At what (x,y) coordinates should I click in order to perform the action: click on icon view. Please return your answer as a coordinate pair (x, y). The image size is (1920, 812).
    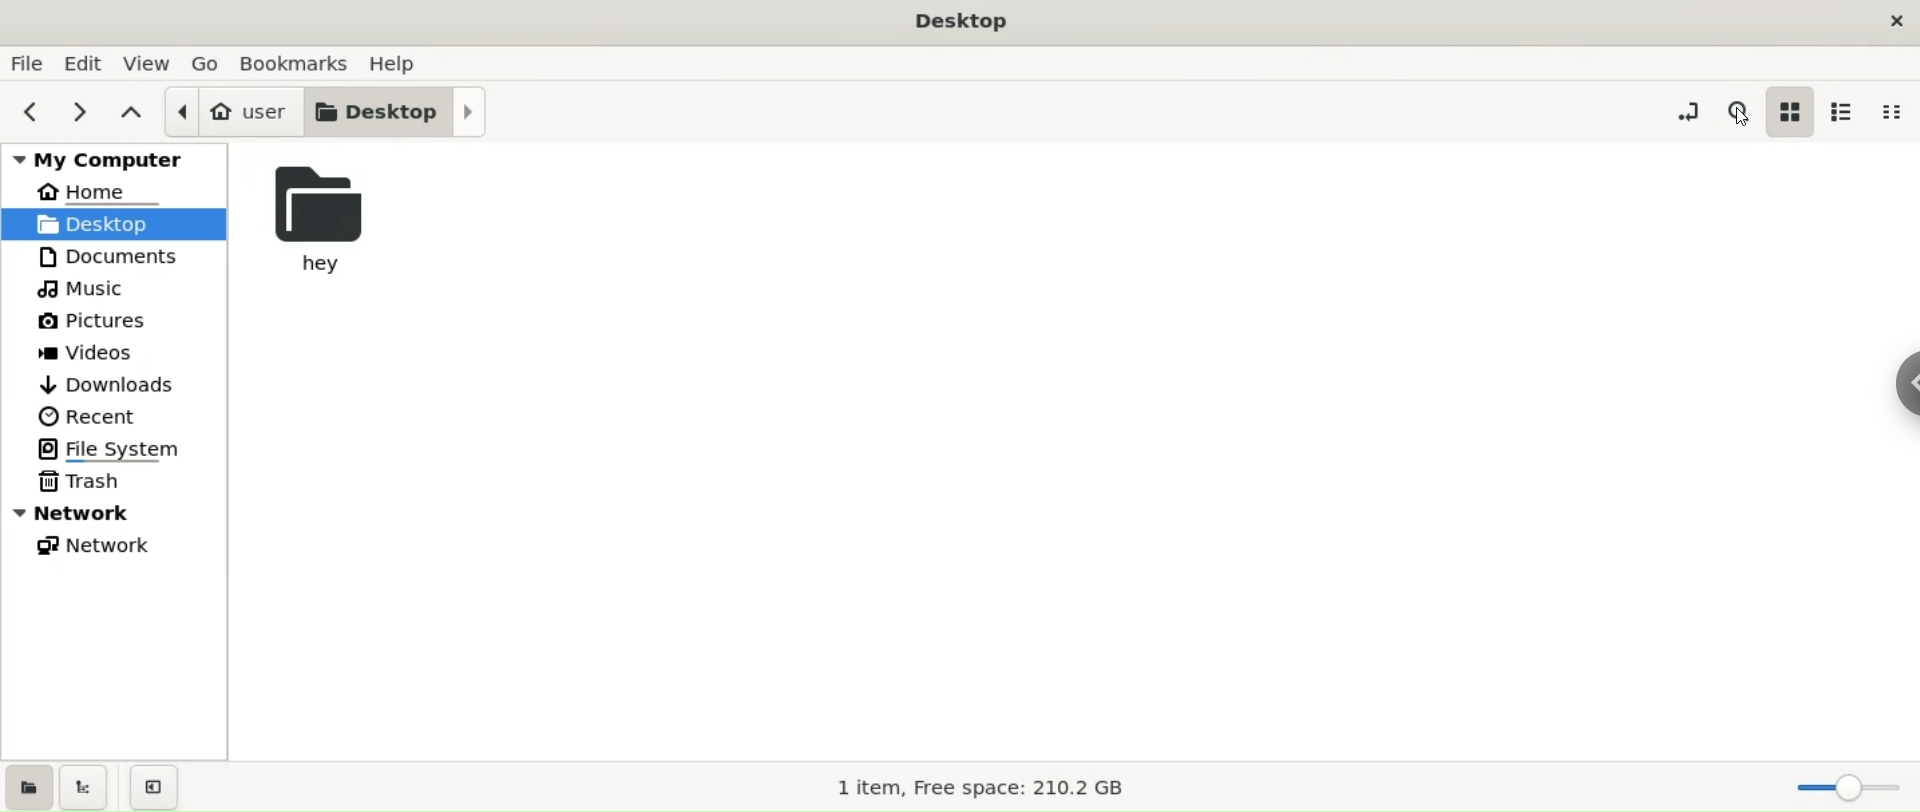
    Looking at the image, I should click on (1794, 114).